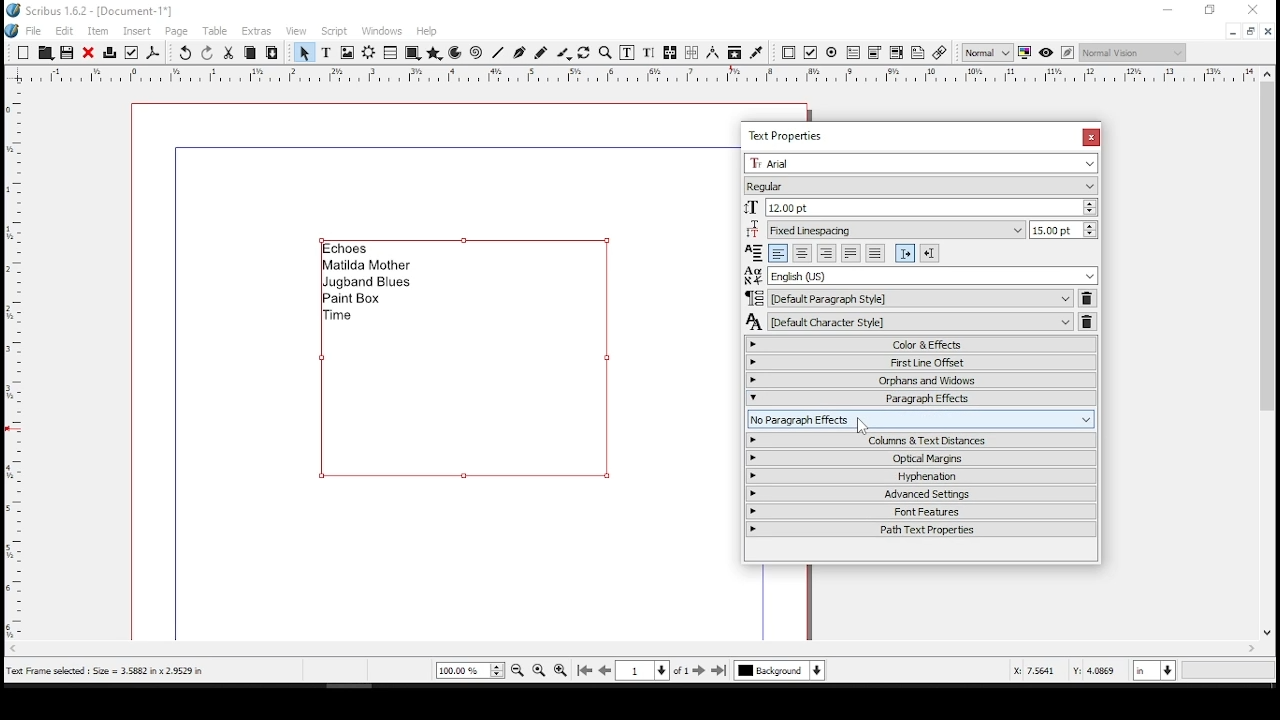 This screenshot has height=720, width=1280. What do you see at coordinates (850, 253) in the screenshot?
I see `align text justified` at bounding box center [850, 253].